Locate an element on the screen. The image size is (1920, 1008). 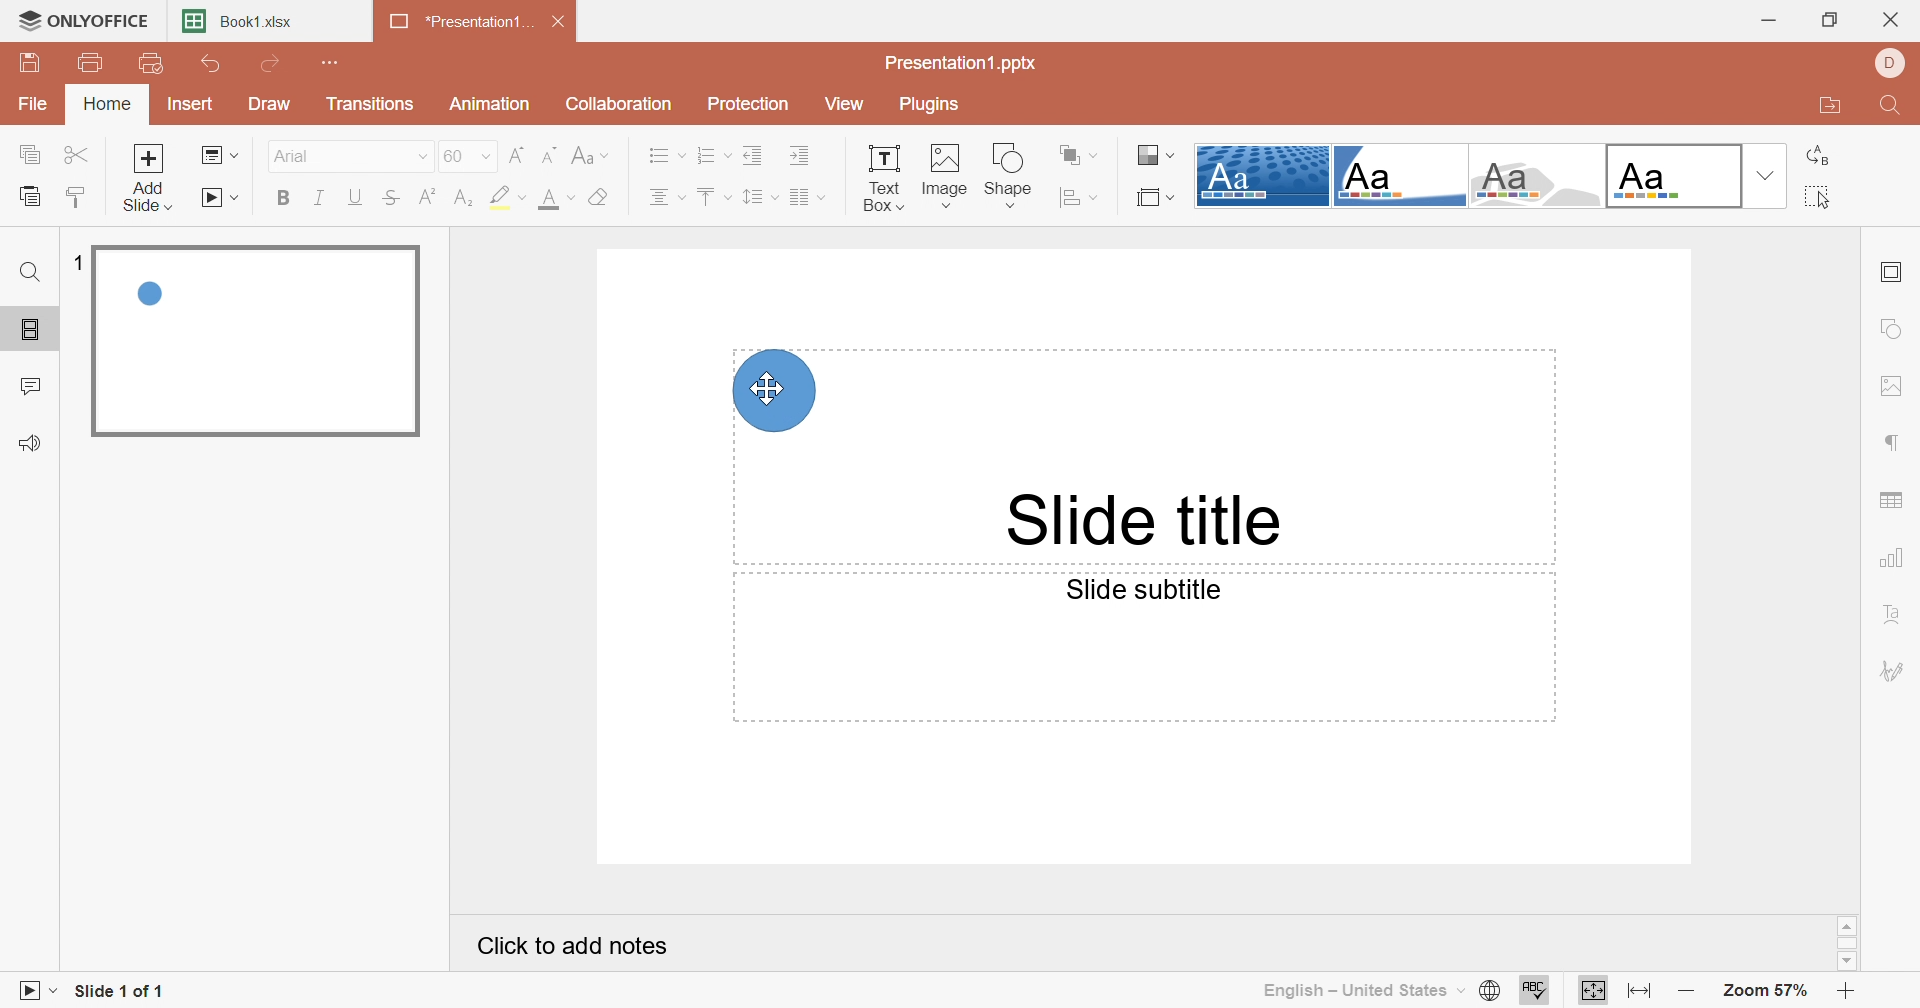
Strikethrough is located at coordinates (393, 196).